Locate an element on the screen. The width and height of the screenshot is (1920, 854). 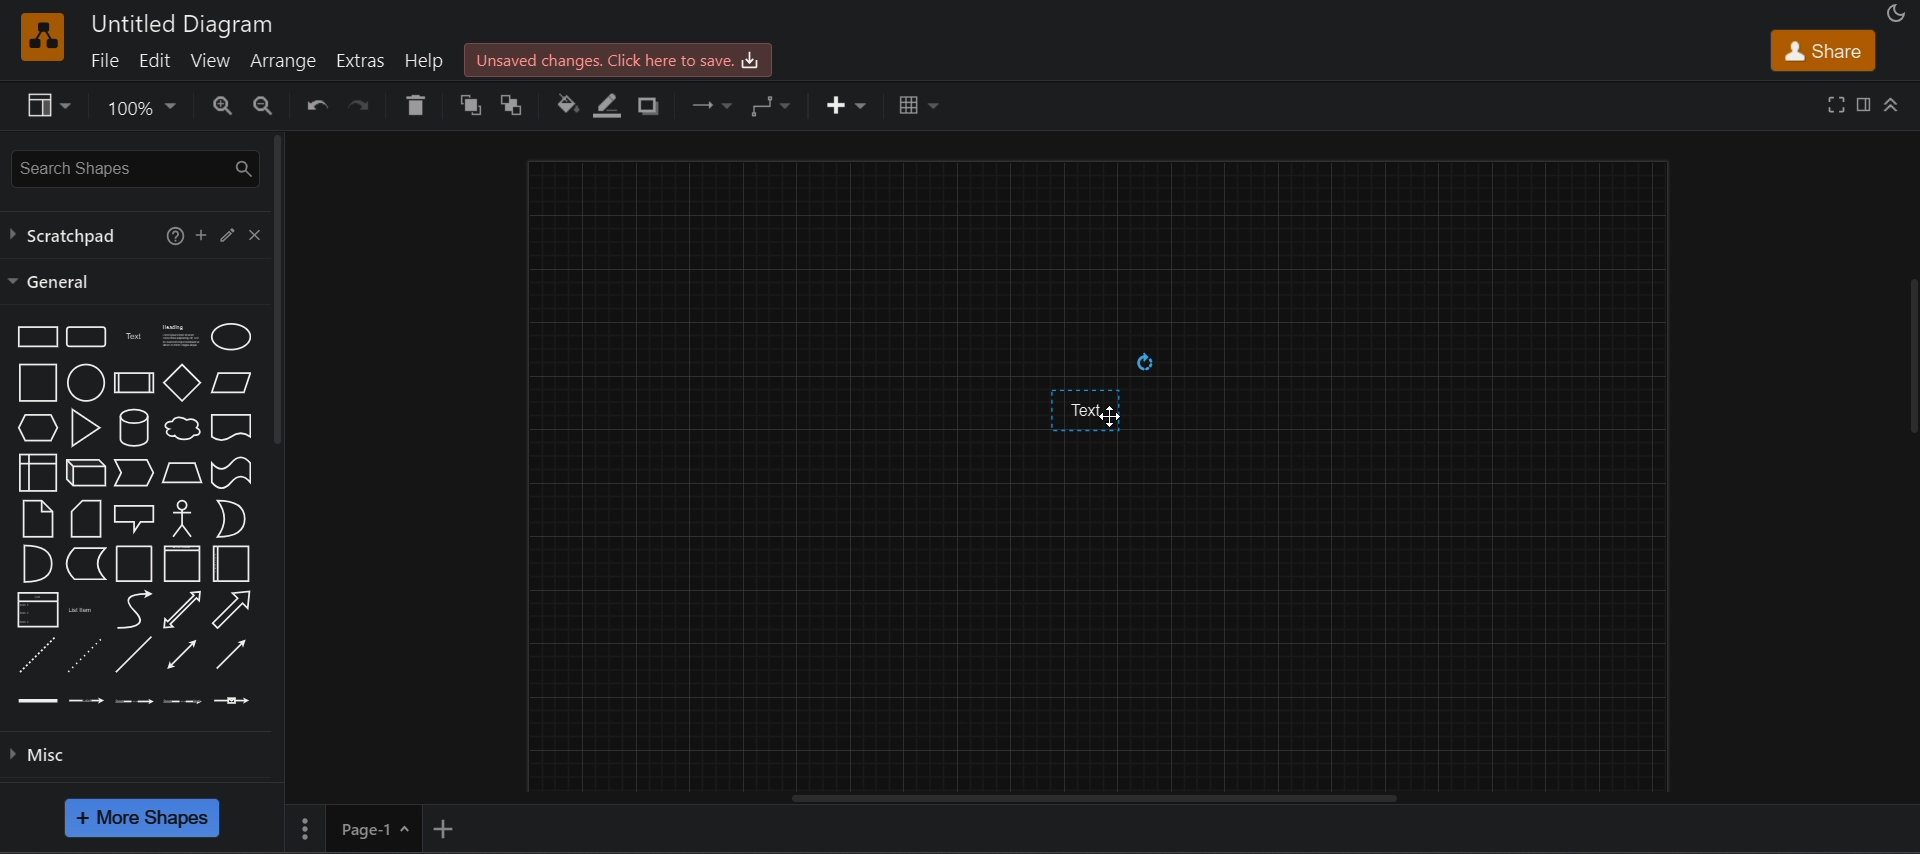
fill color is located at coordinates (566, 103).